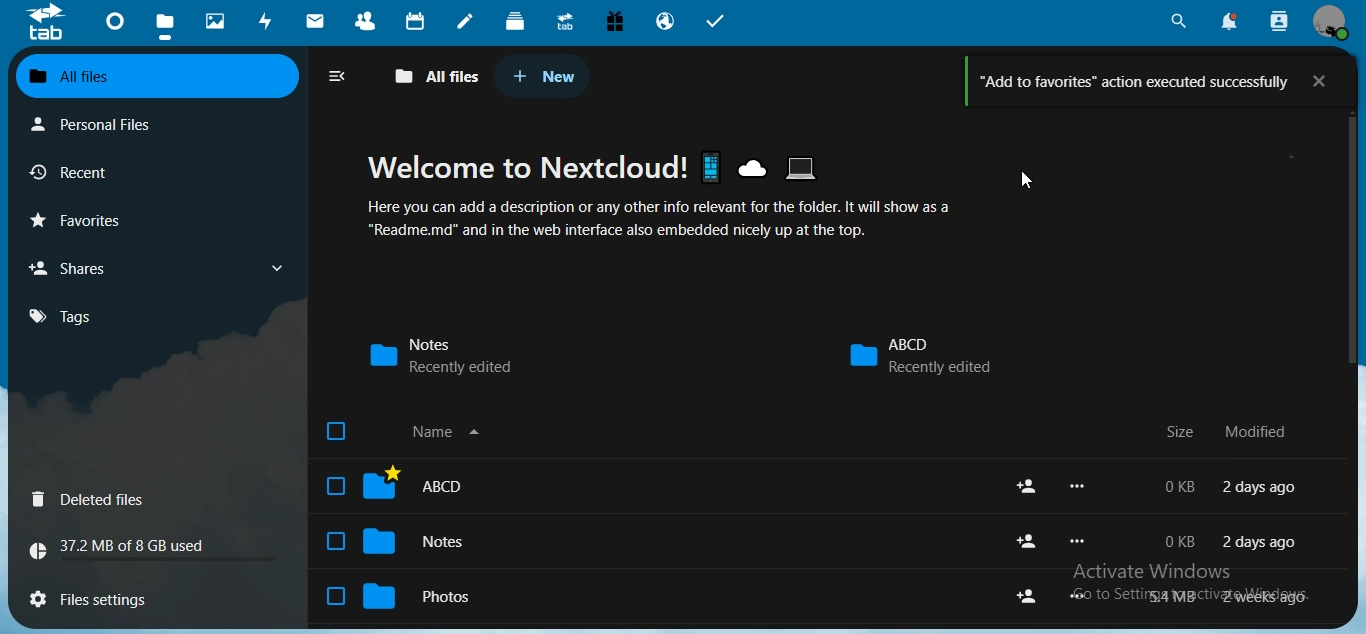 Image resolution: width=1366 pixels, height=634 pixels. Describe the element at coordinates (94, 499) in the screenshot. I see `deleted files` at that location.